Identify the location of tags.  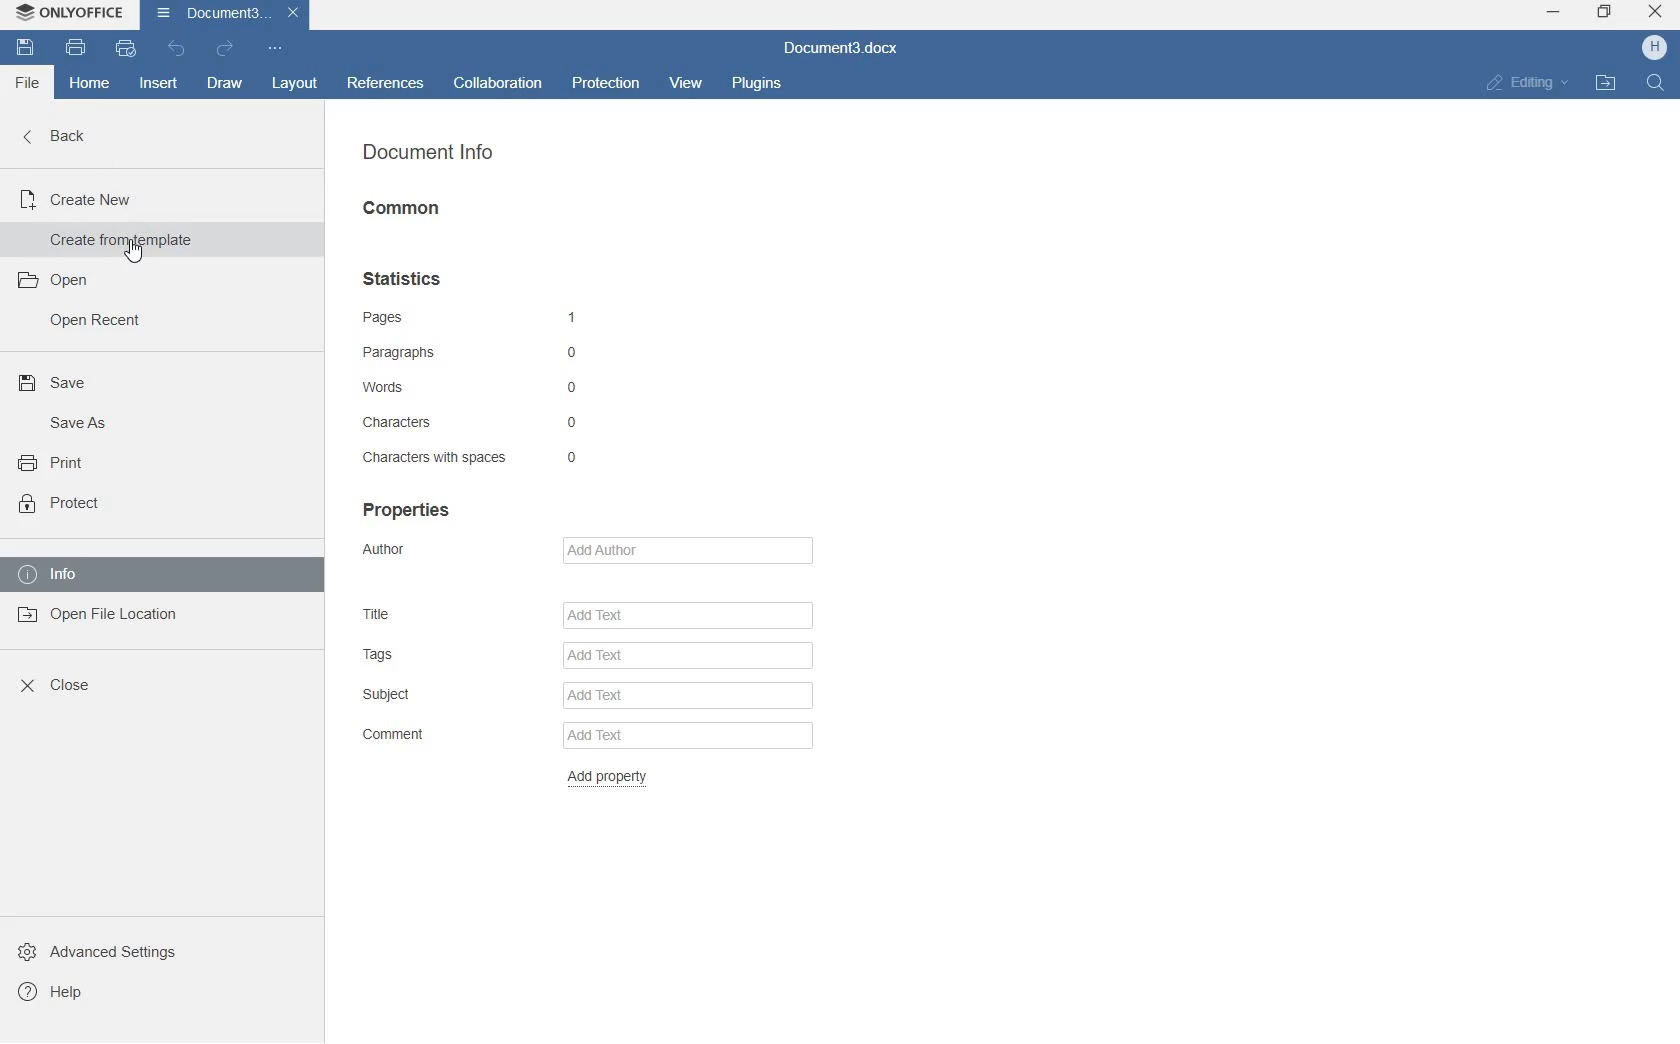
(399, 652).